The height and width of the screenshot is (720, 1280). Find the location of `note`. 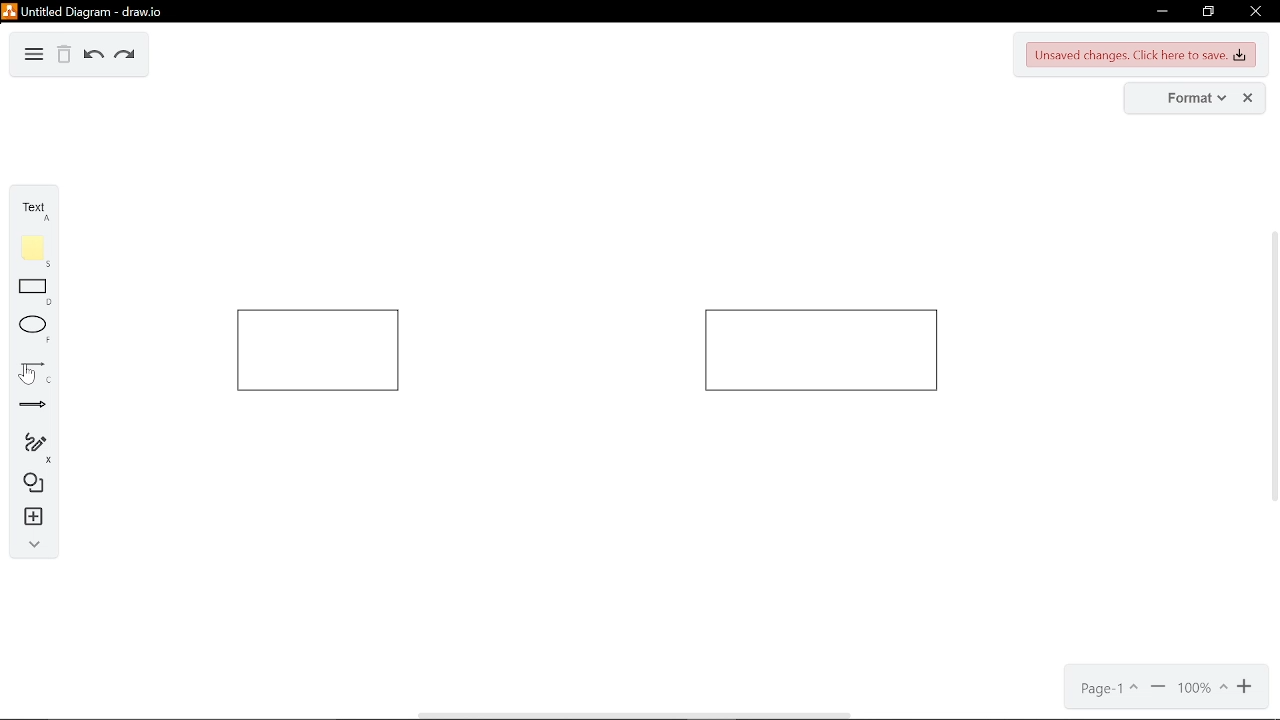

note is located at coordinates (32, 250).